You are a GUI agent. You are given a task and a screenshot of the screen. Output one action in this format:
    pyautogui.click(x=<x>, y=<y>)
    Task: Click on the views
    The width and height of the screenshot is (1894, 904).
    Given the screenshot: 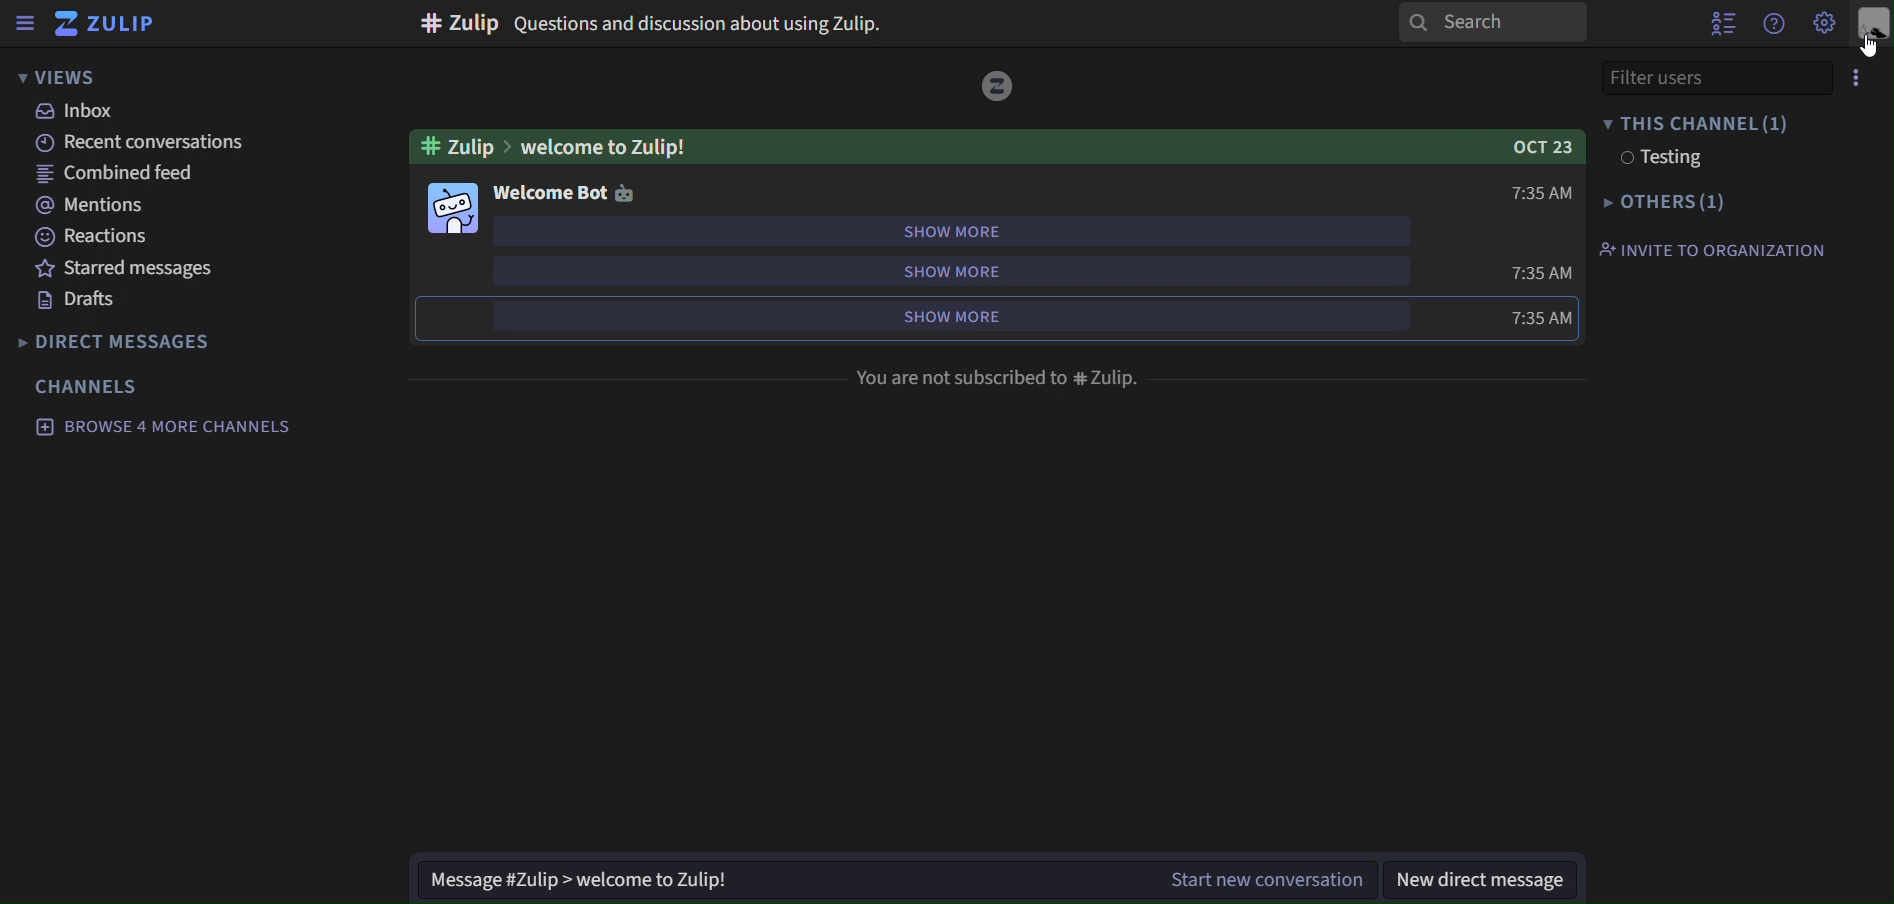 What is the action you would take?
    pyautogui.click(x=75, y=76)
    